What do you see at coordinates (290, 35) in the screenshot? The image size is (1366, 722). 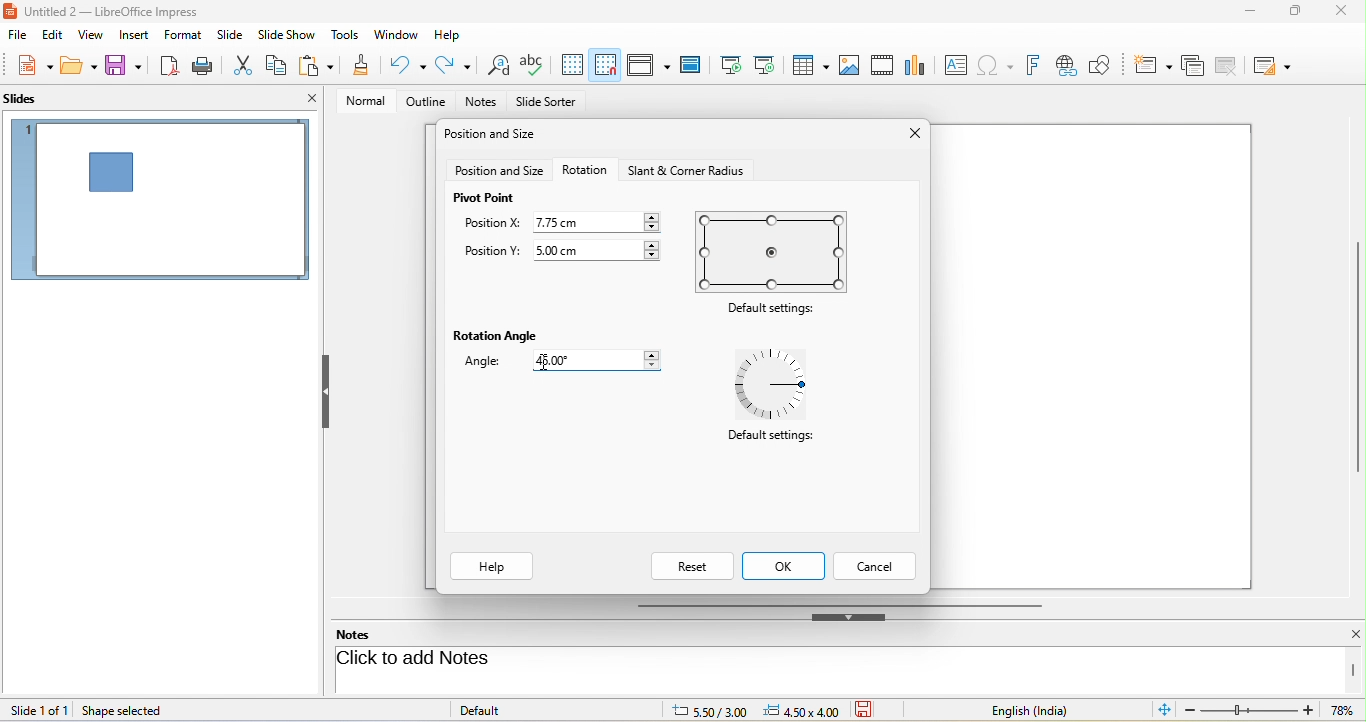 I see `slide show` at bounding box center [290, 35].